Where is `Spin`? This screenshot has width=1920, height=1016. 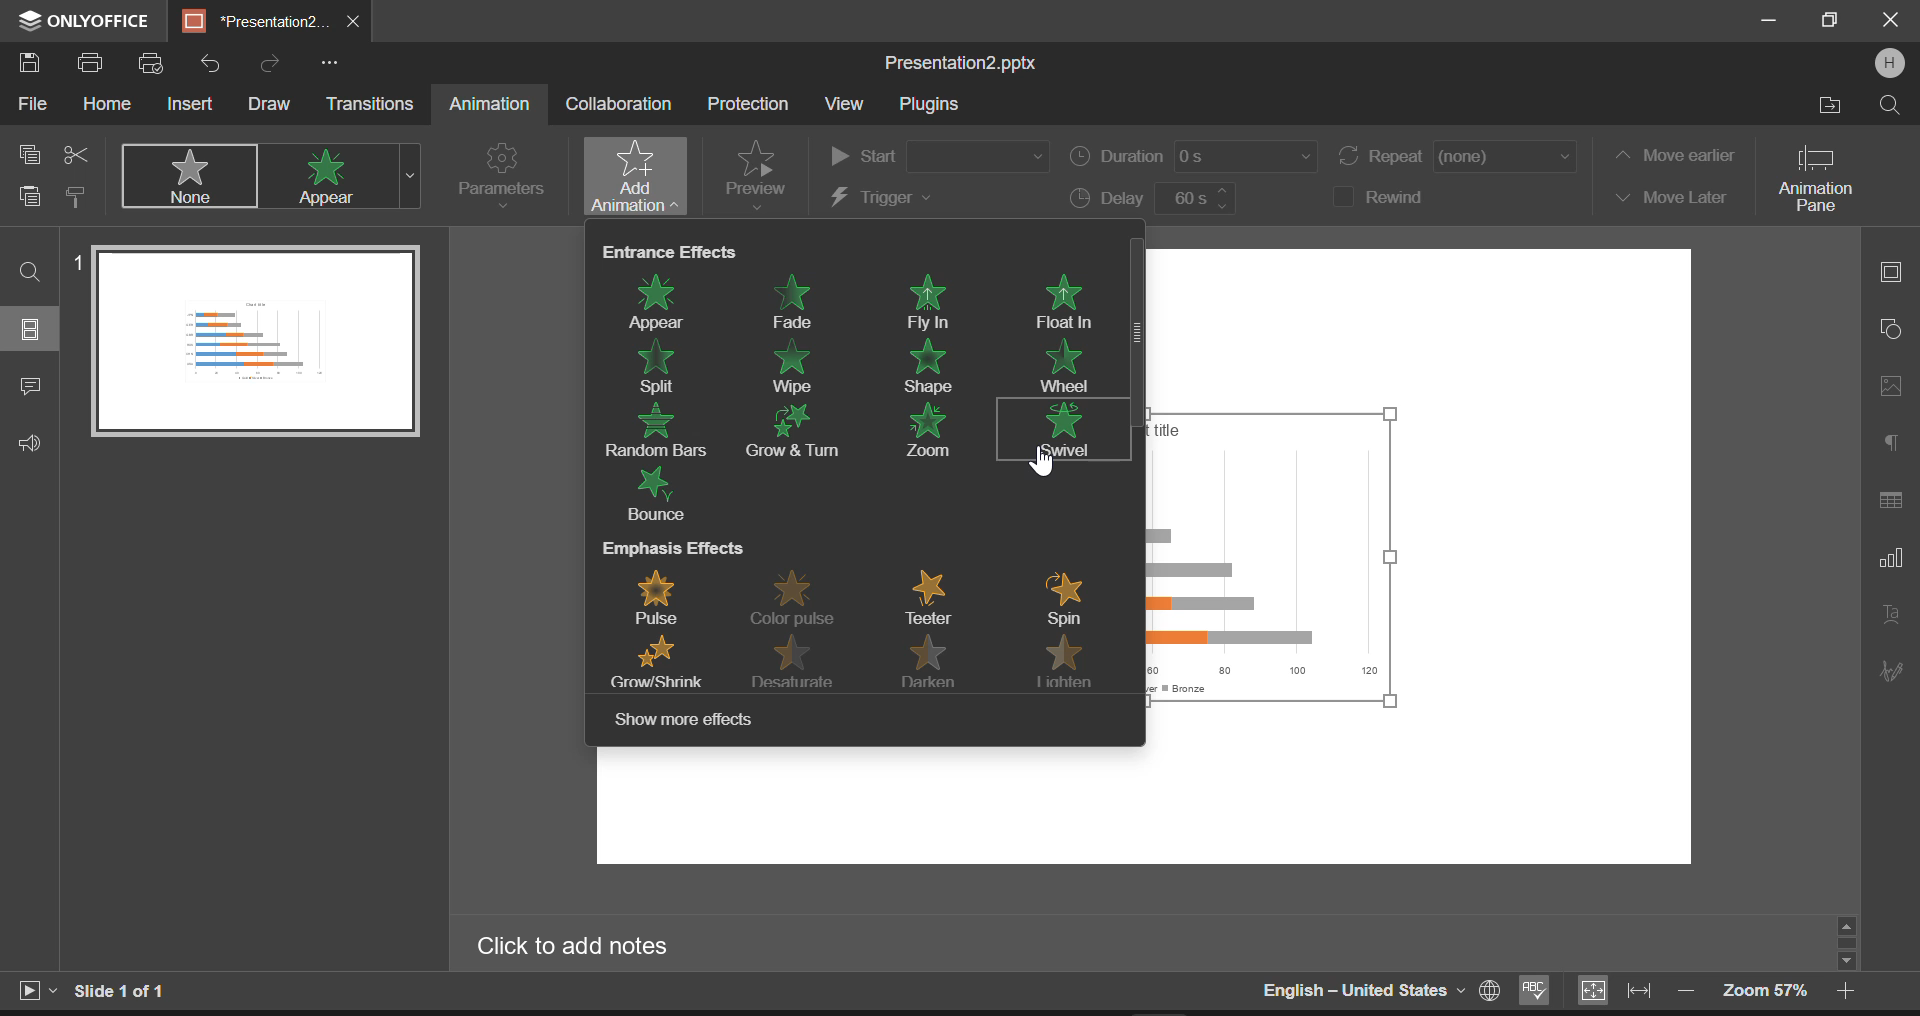 Spin is located at coordinates (1064, 600).